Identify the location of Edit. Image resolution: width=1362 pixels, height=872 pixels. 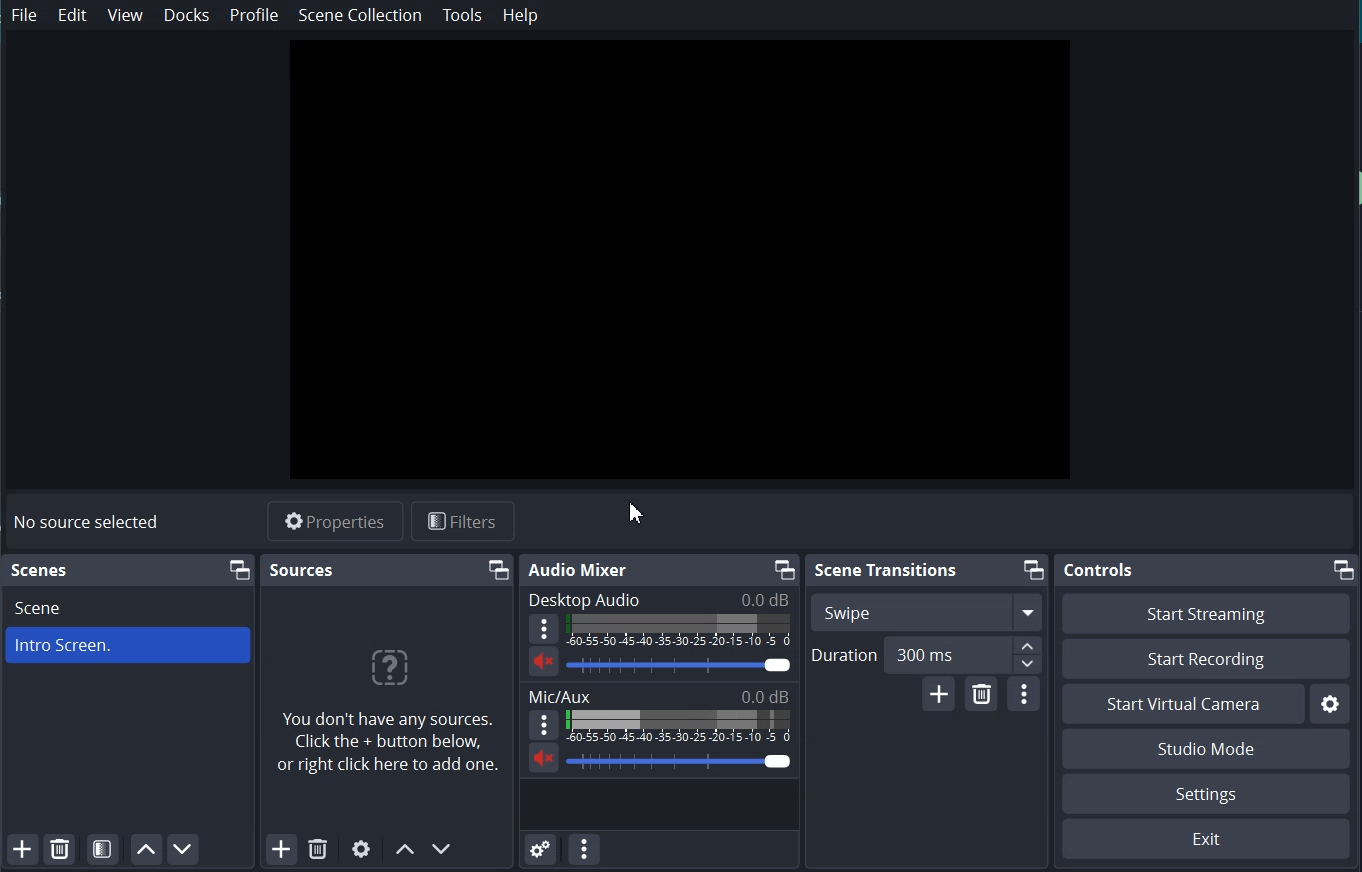
(74, 15).